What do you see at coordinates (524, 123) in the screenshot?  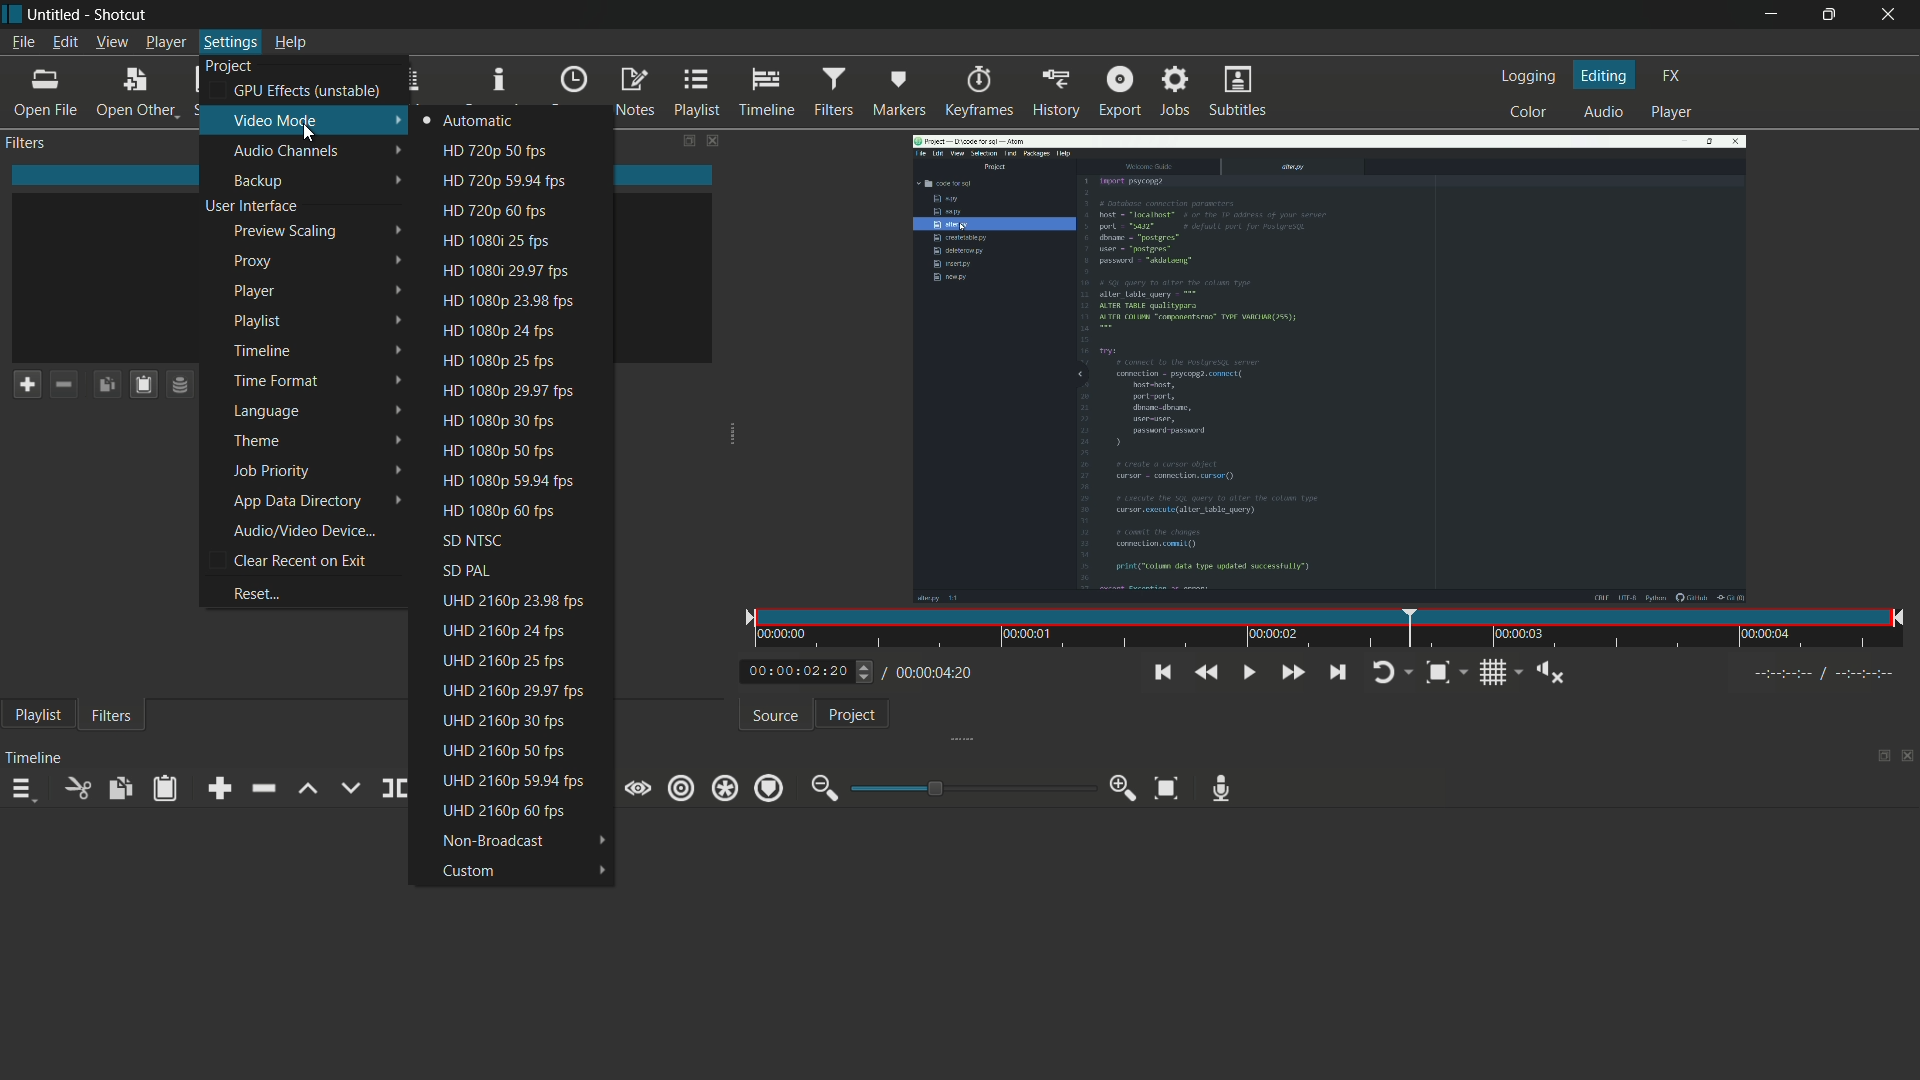 I see `automatic` at bounding box center [524, 123].